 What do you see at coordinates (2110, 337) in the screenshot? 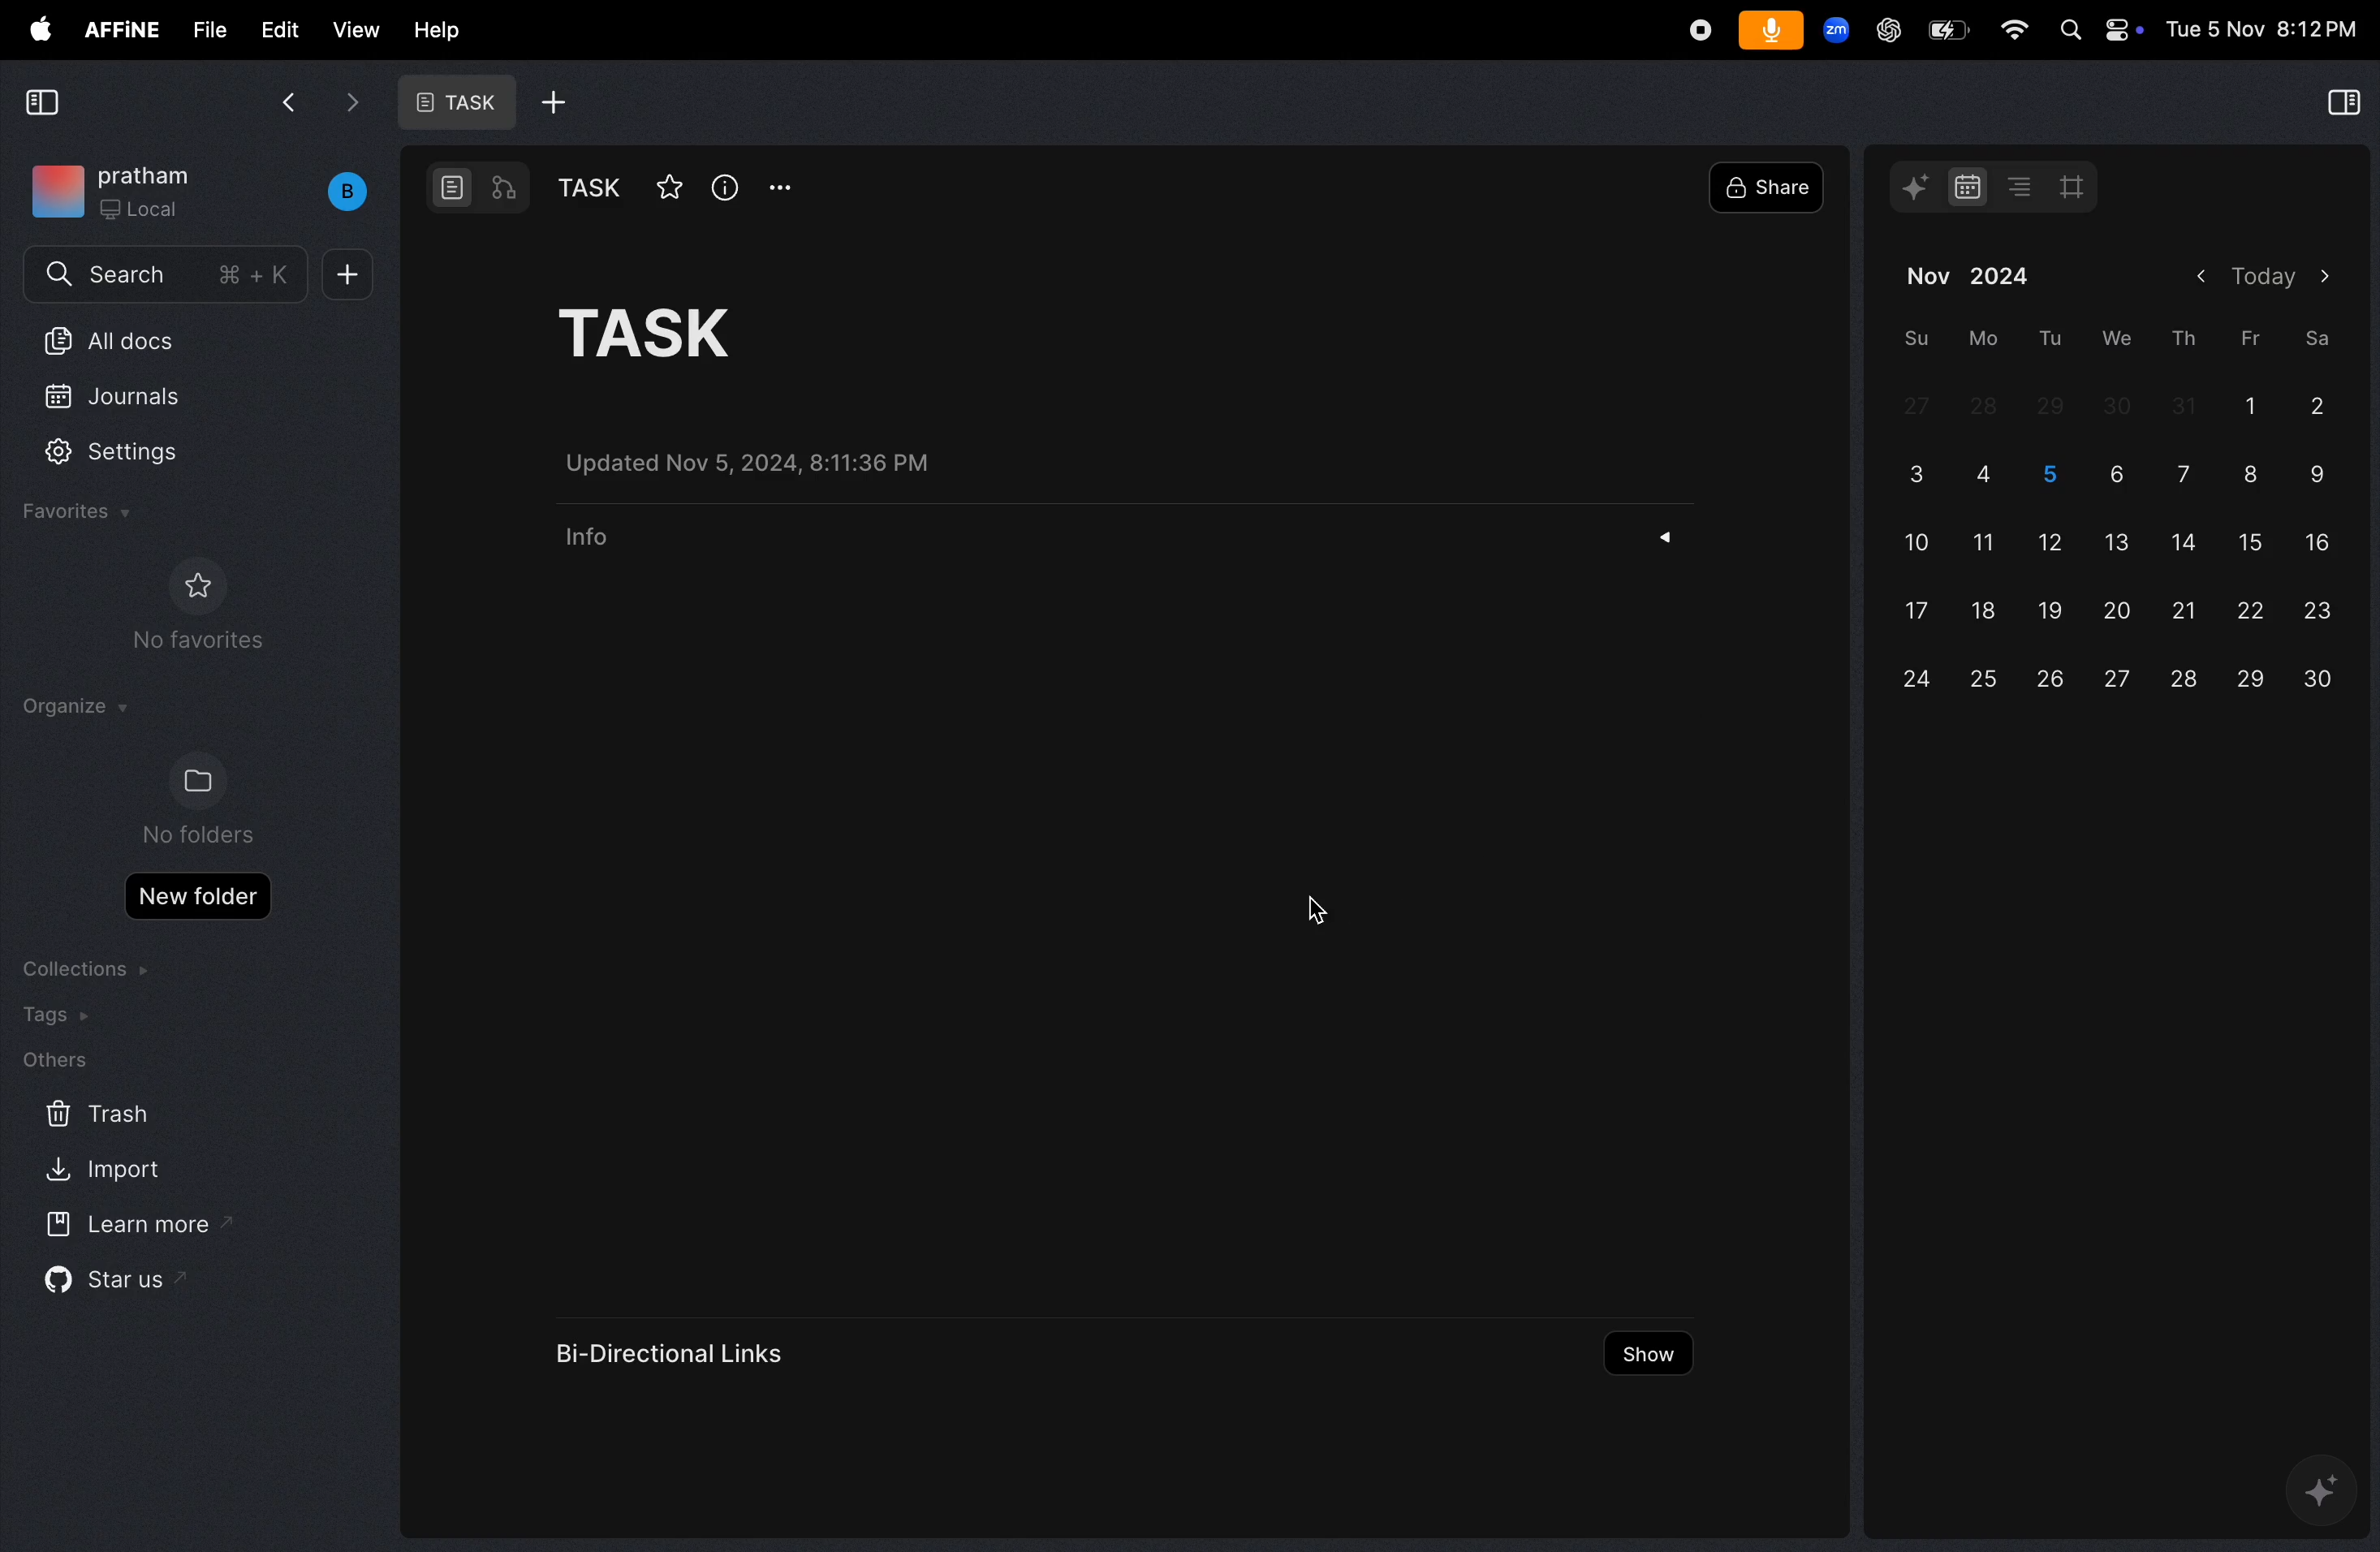
I see `wednesday` at bounding box center [2110, 337].